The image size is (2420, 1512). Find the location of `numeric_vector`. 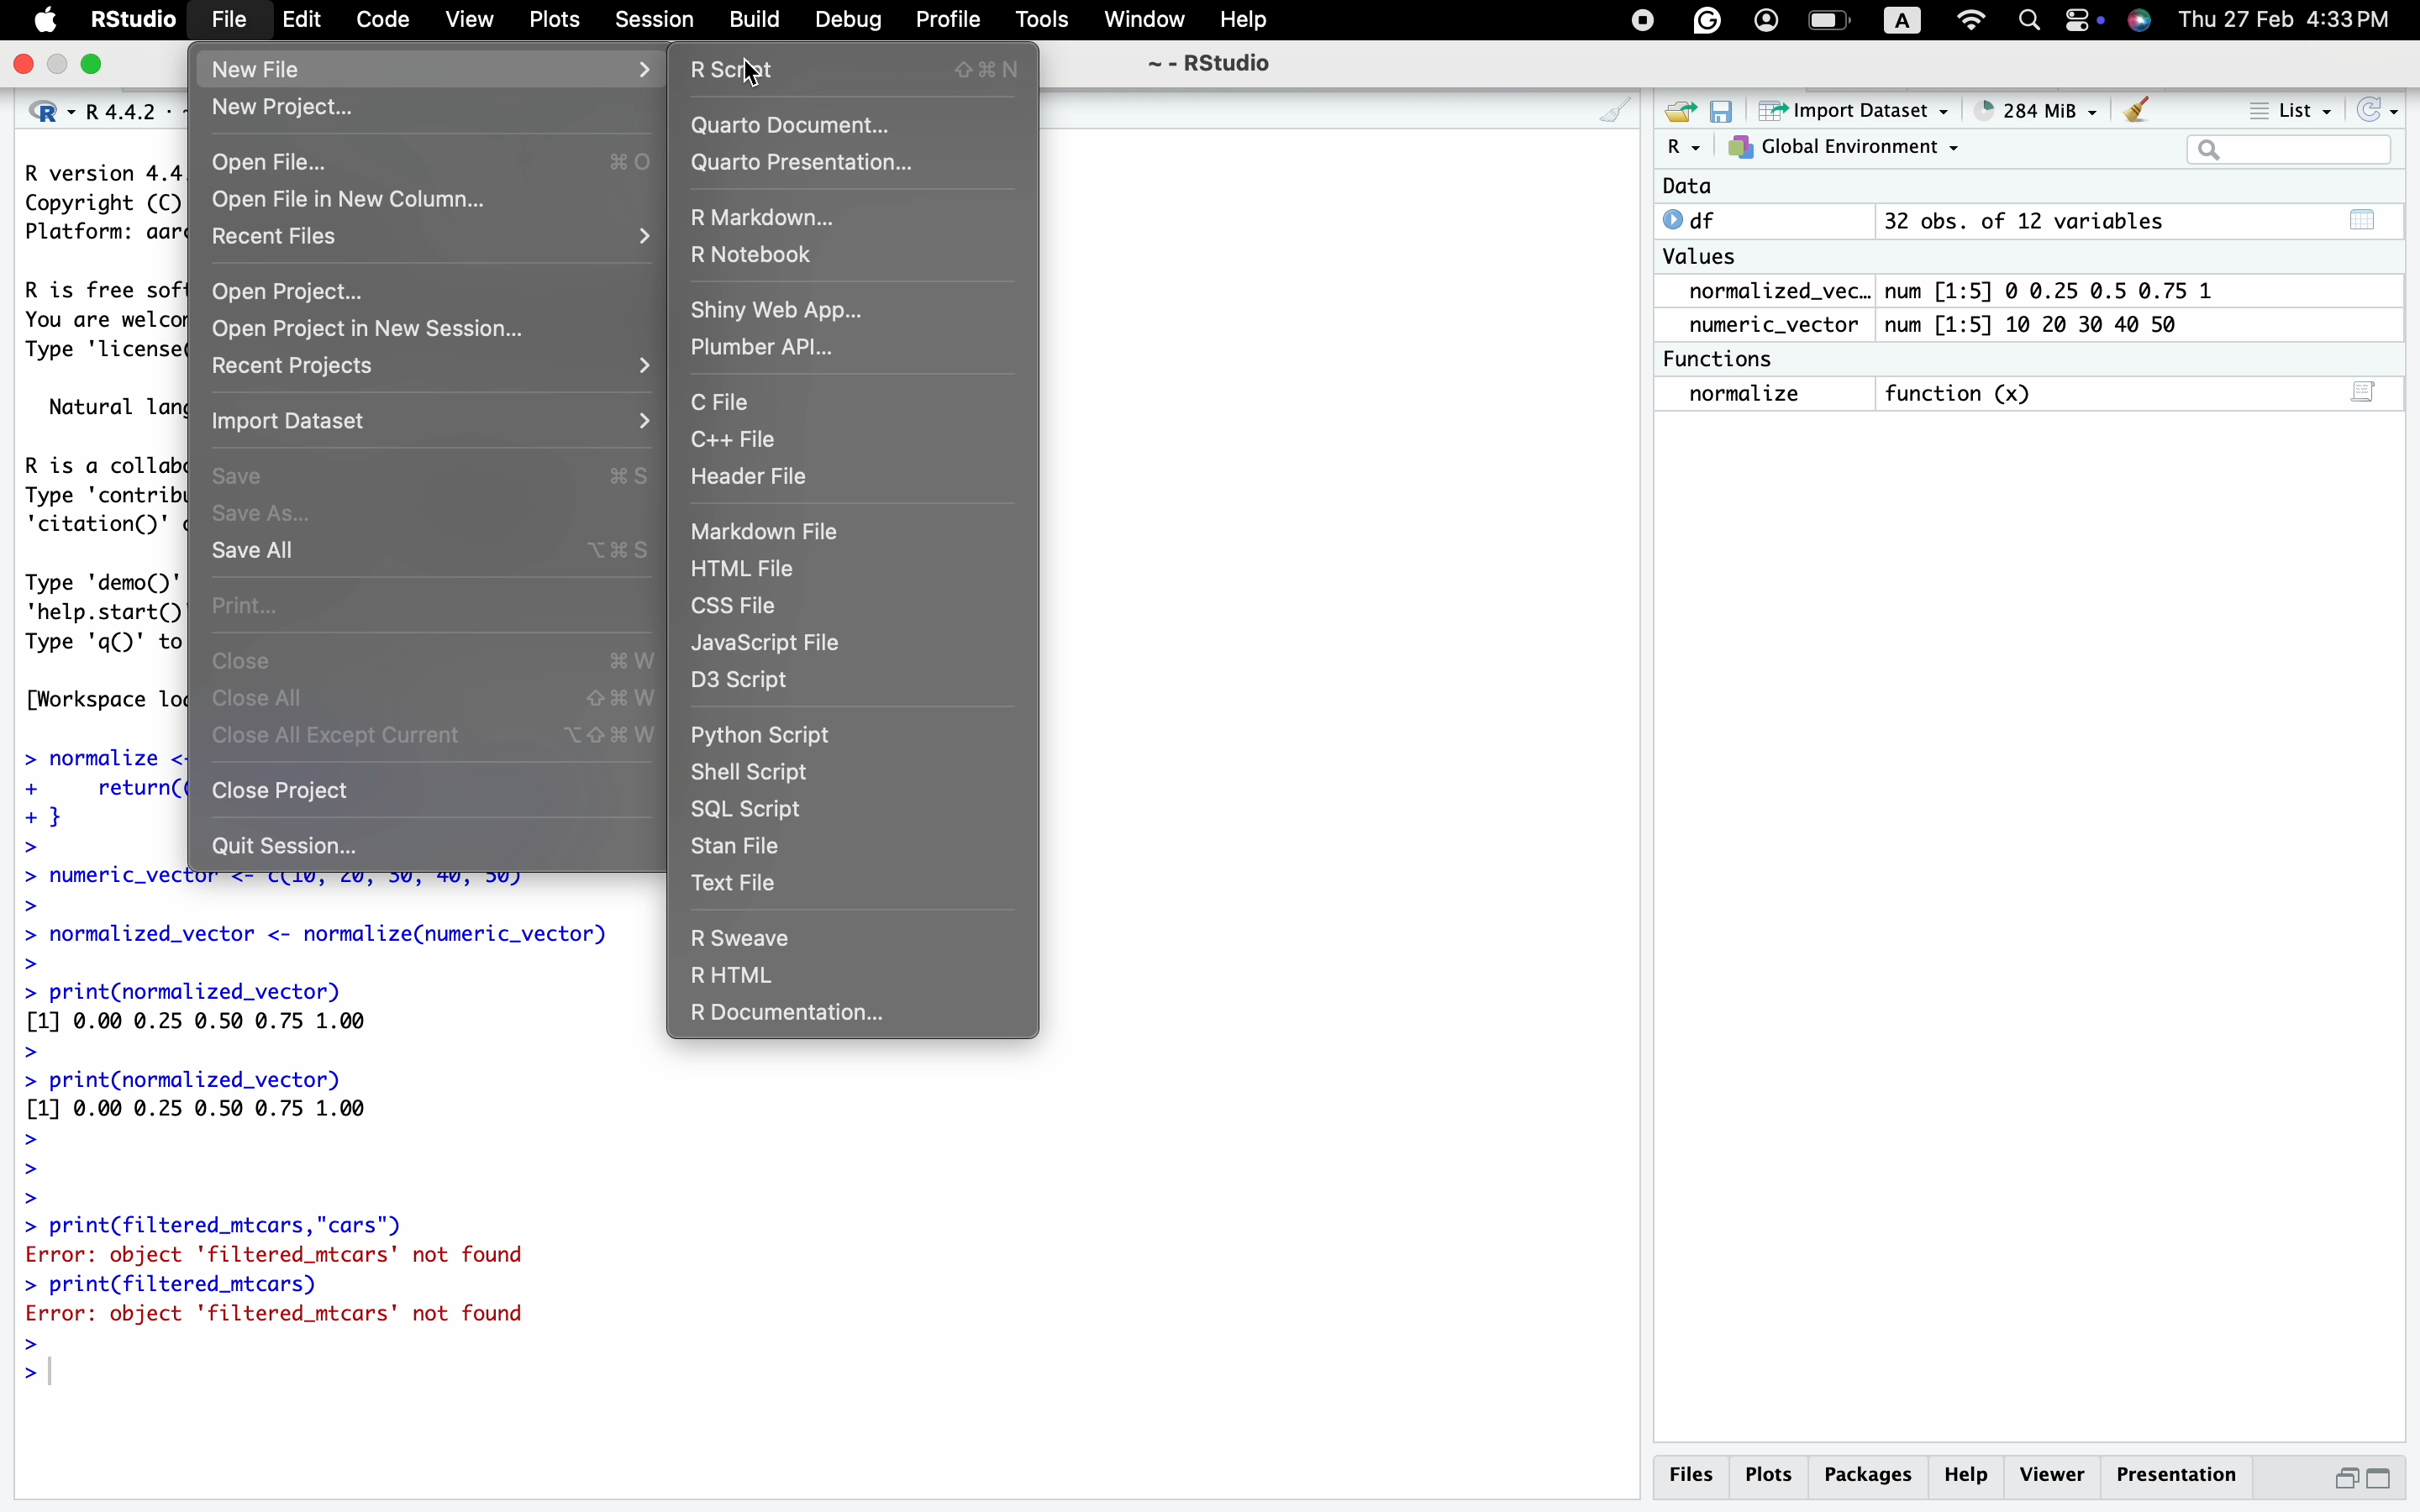

numeric_vector is located at coordinates (1781, 325).